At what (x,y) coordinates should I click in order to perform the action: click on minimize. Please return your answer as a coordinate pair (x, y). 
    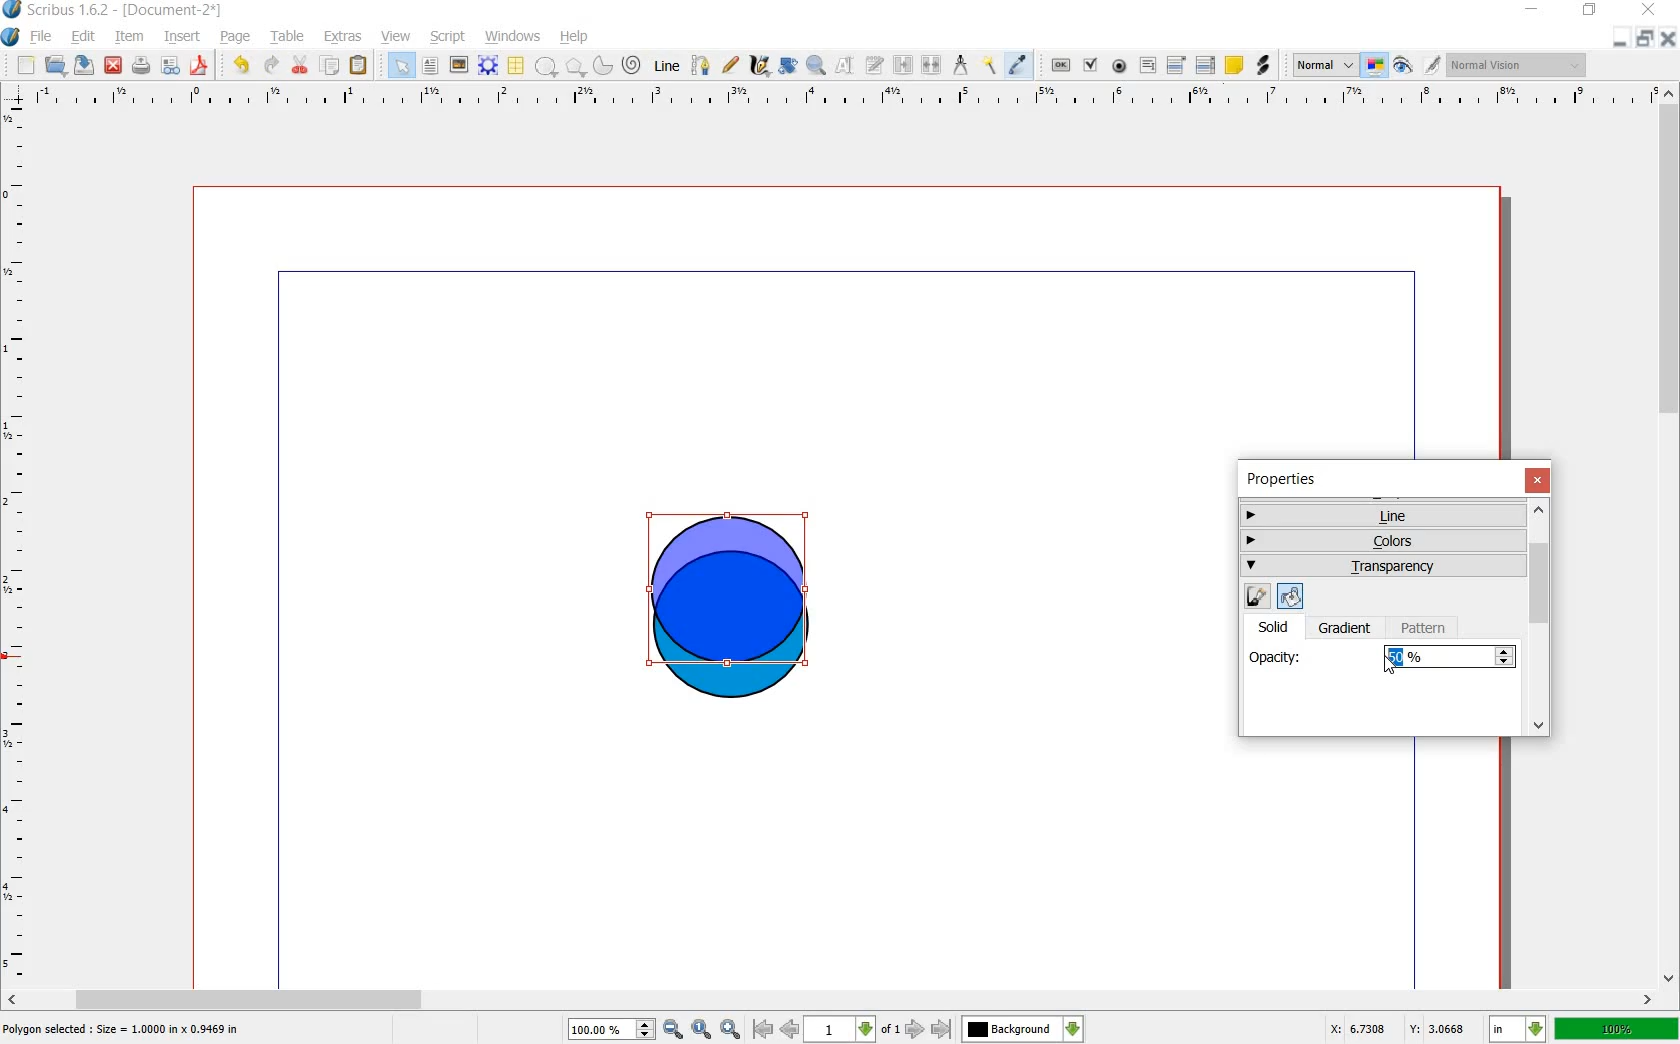
    Looking at the image, I should click on (1532, 9).